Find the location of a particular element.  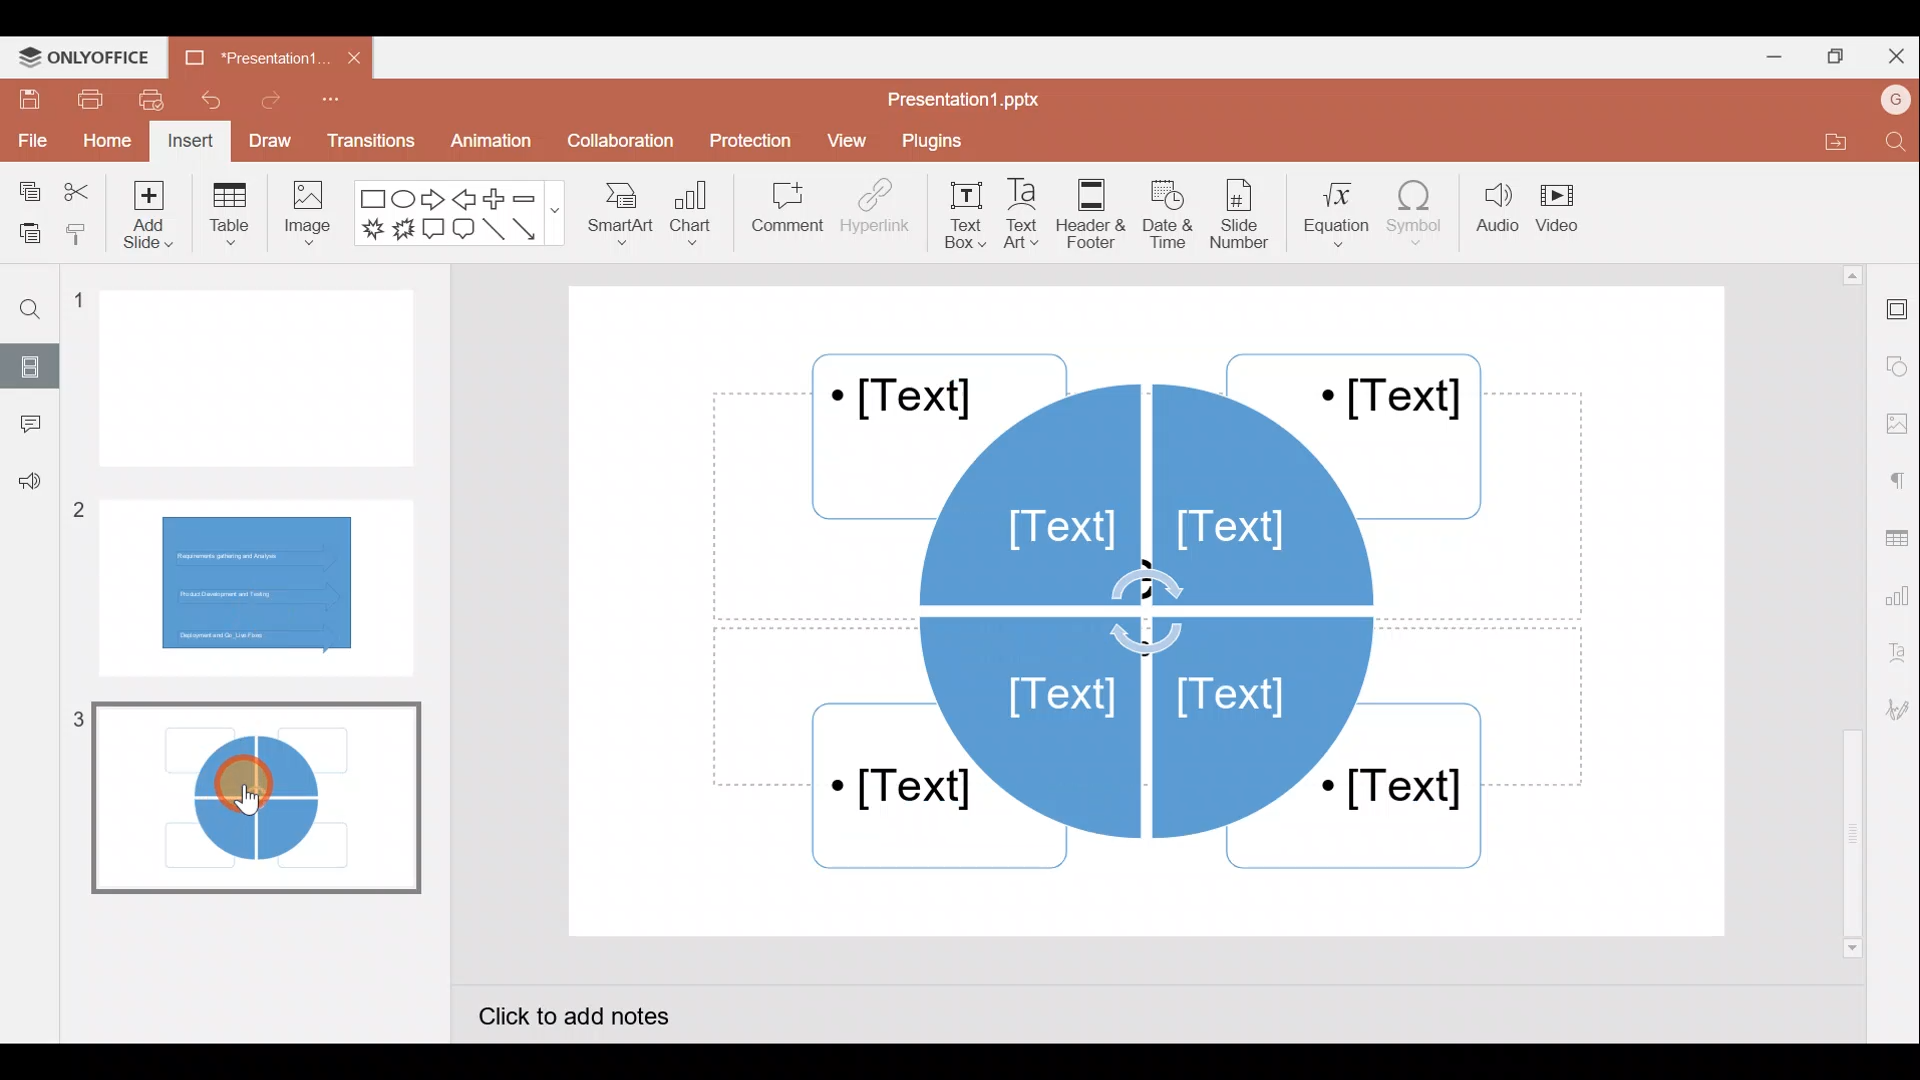

Comment is located at coordinates (25, 424).